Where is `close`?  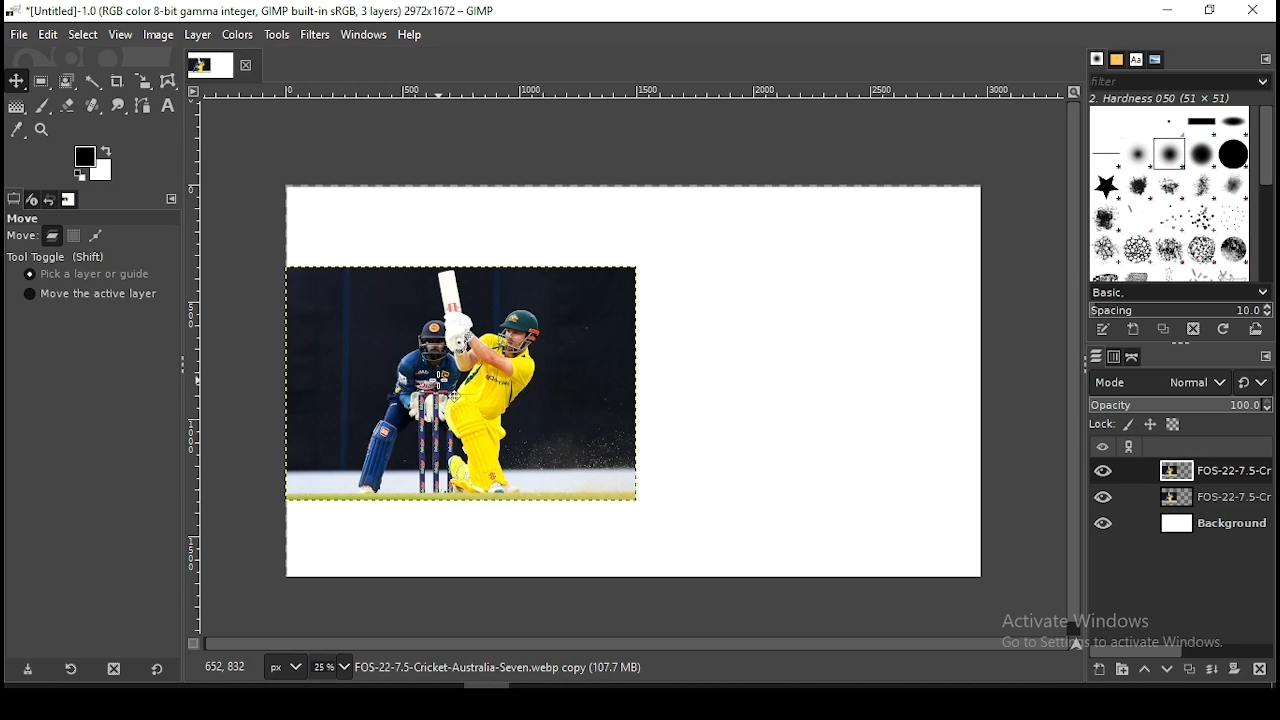
close is located at coordinates (247, 66).